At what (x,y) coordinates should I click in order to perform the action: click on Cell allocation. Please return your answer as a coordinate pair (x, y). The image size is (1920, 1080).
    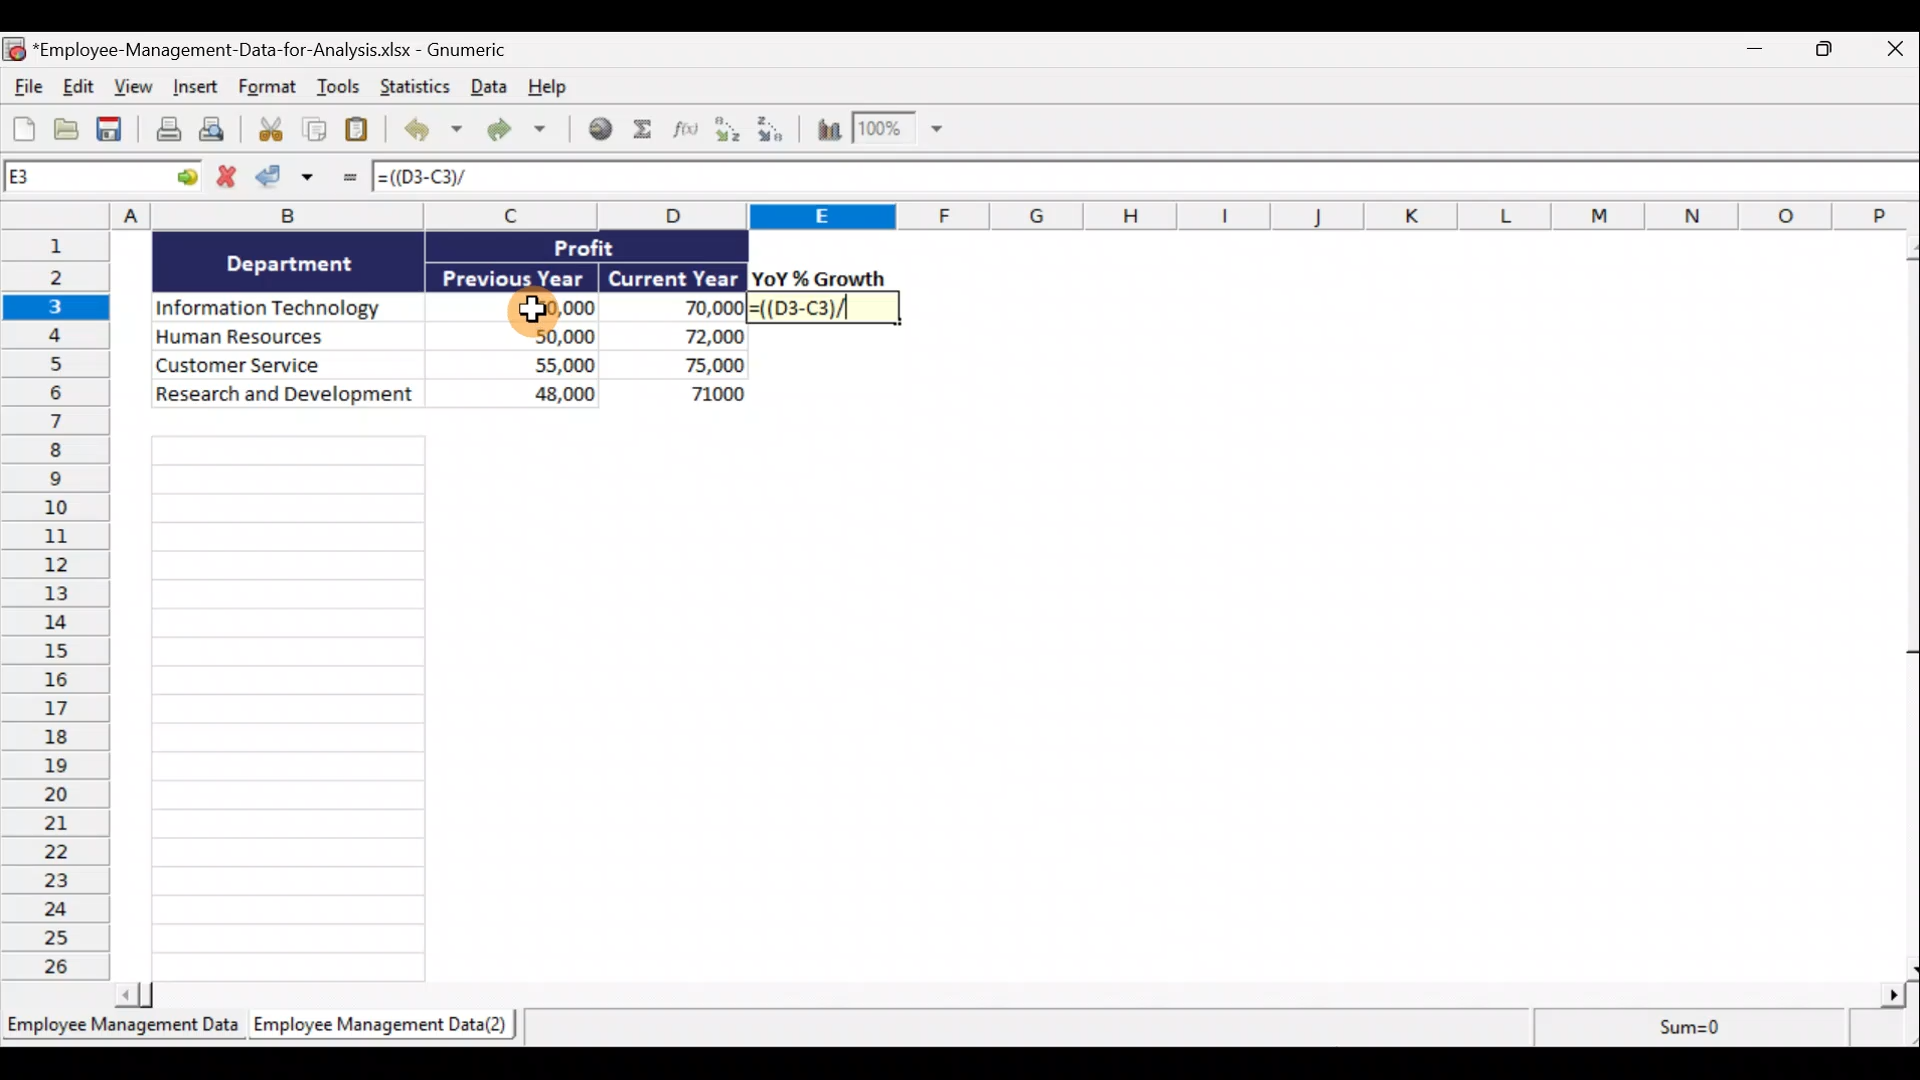
    Looking at the image, I should click on (104, 180).